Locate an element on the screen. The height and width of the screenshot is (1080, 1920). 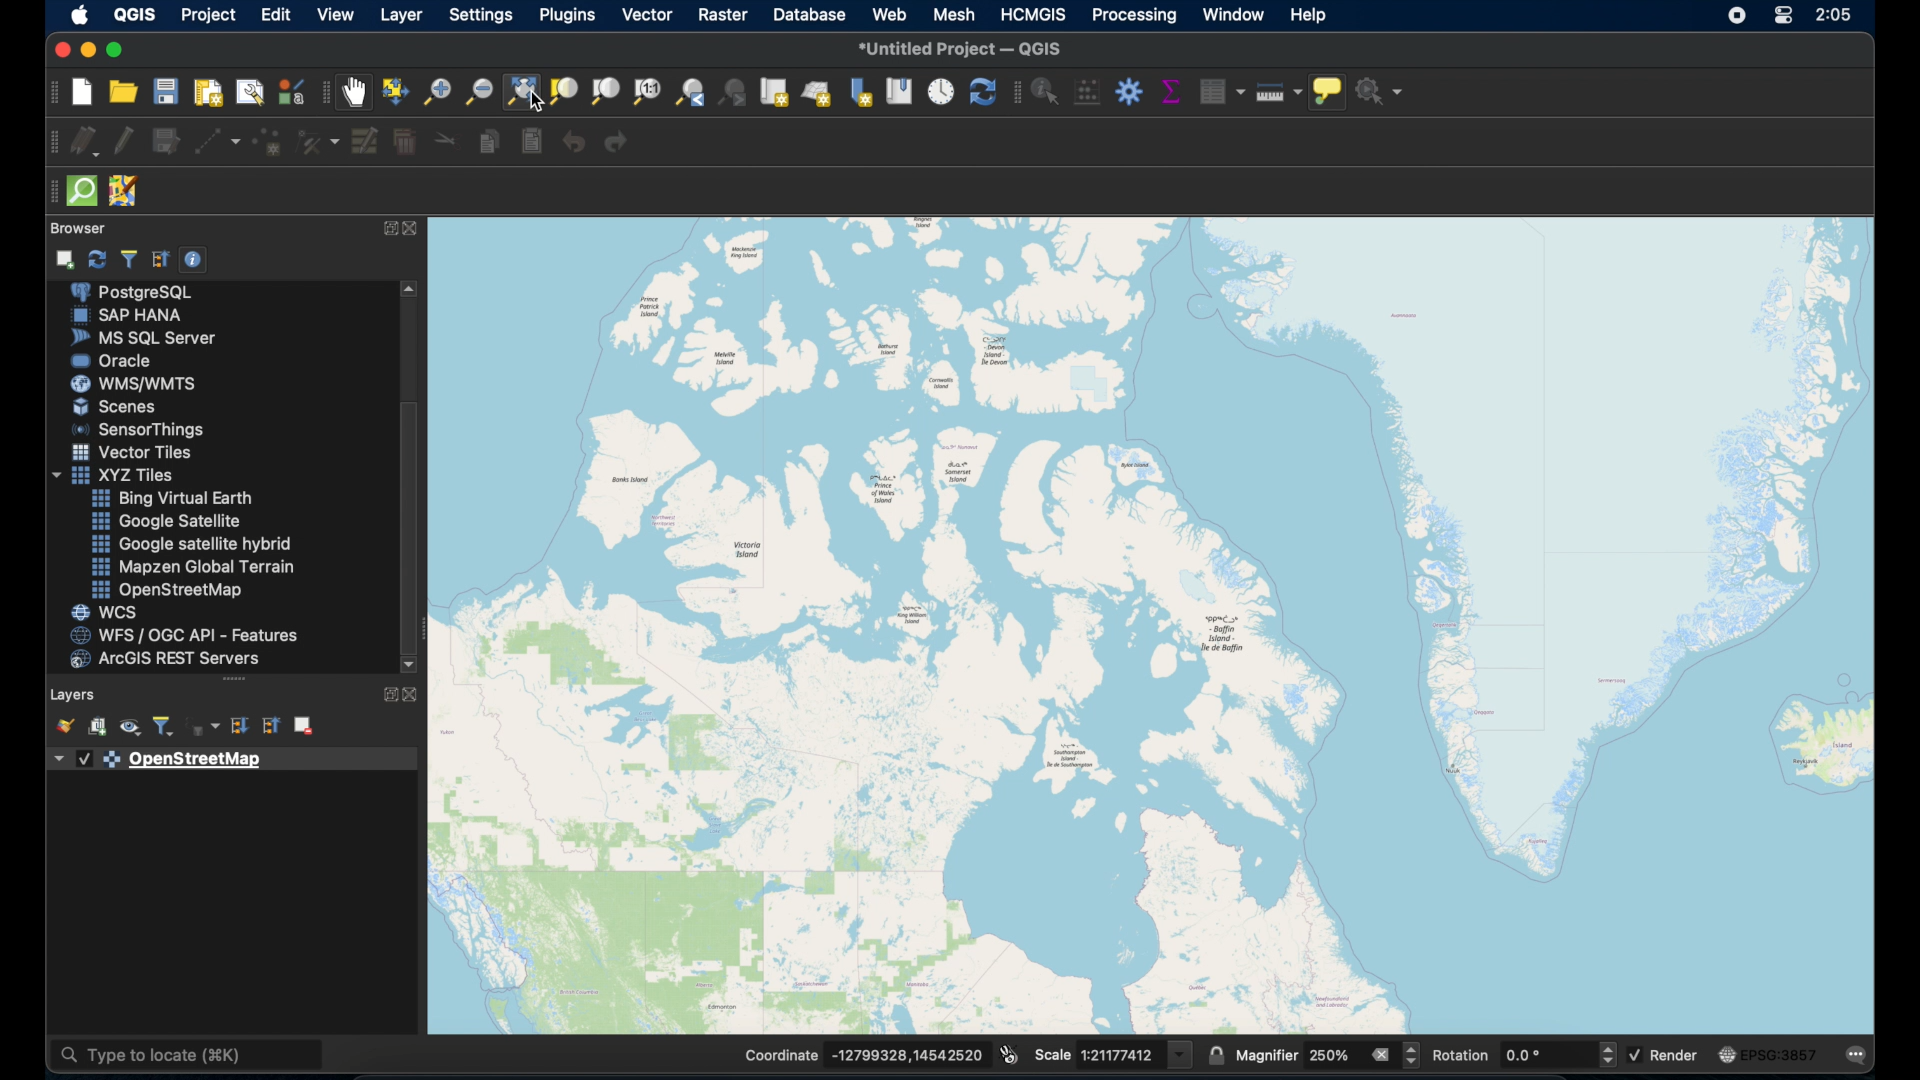
filter legend is located at coordinates (164, 725).